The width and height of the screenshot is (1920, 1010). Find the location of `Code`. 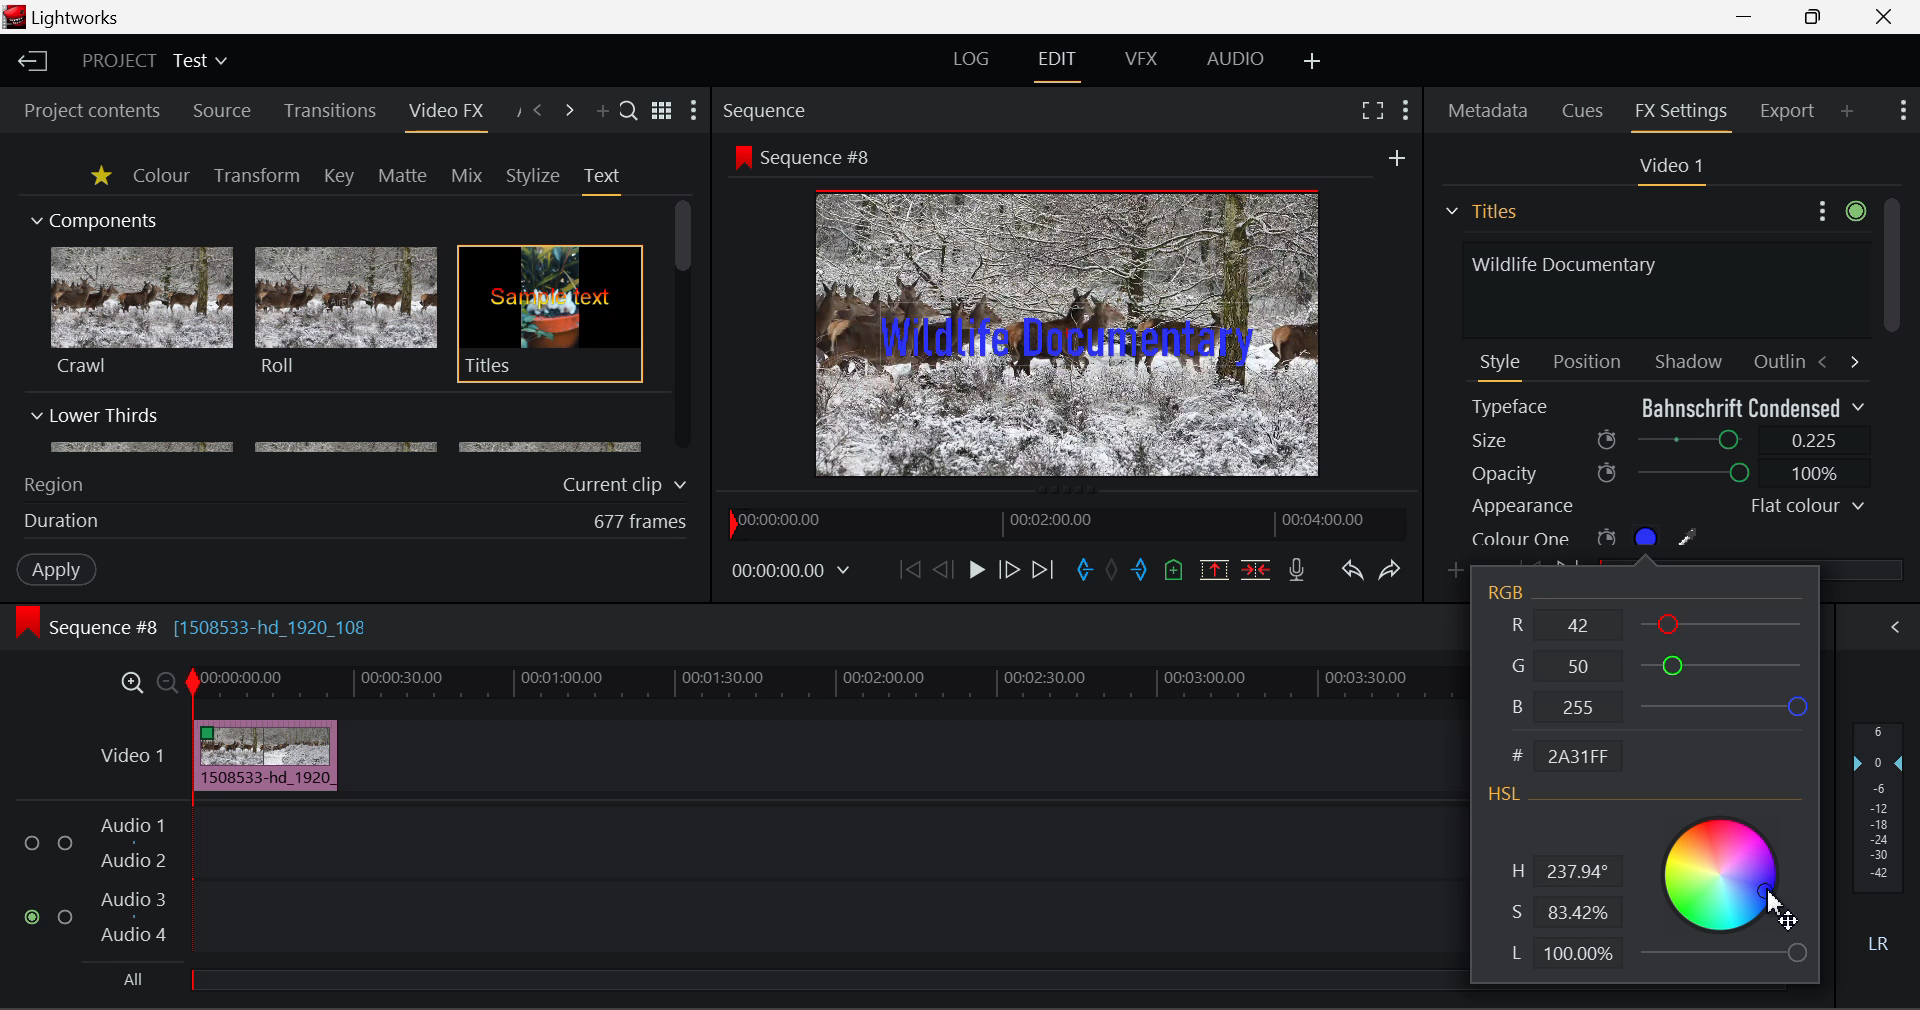

Code is located at coordinates (1572, 758).